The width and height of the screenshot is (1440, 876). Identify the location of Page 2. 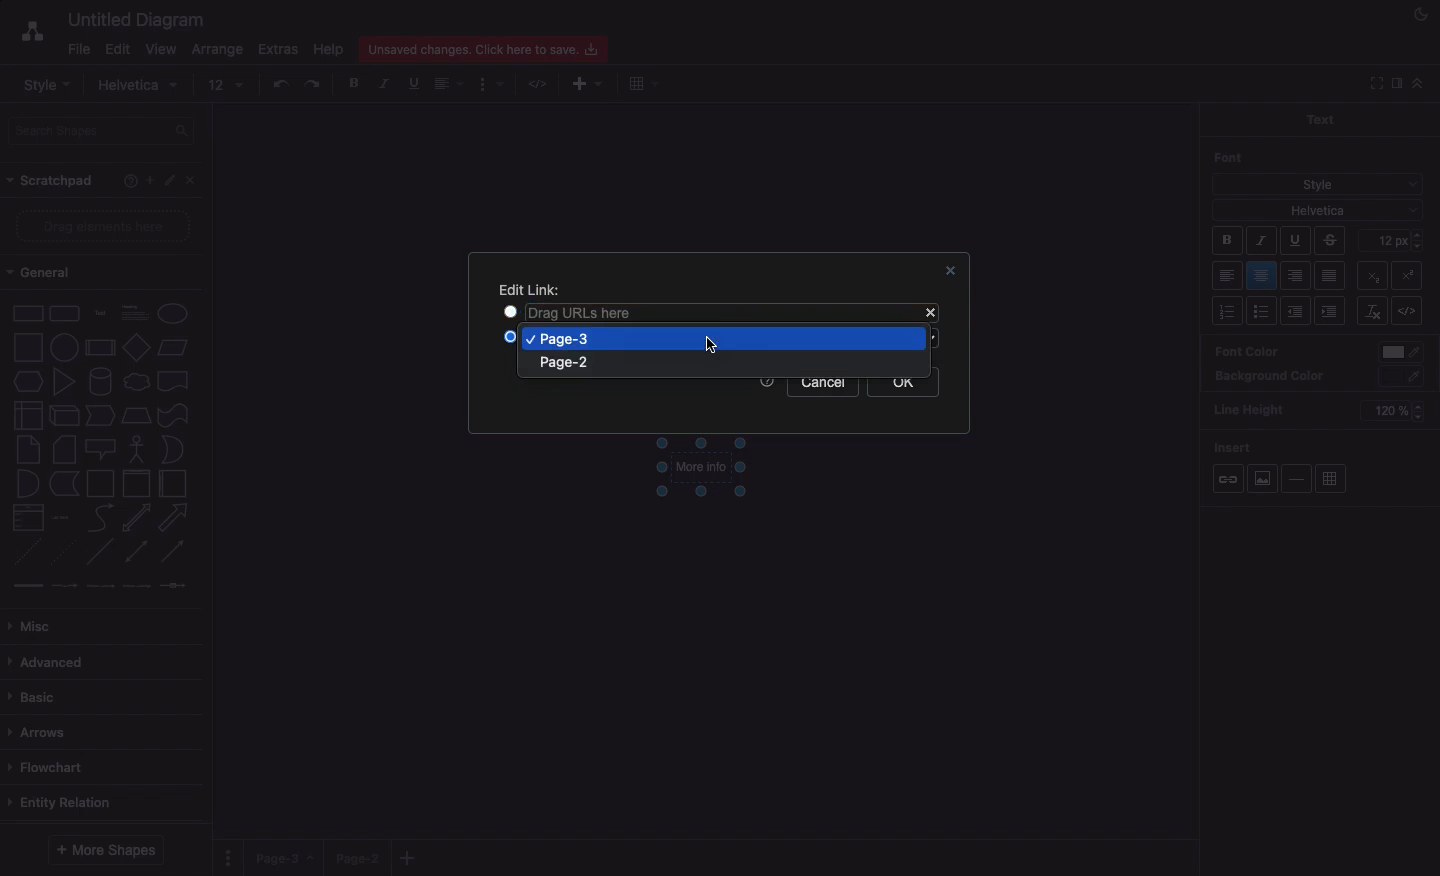
(355, 857).